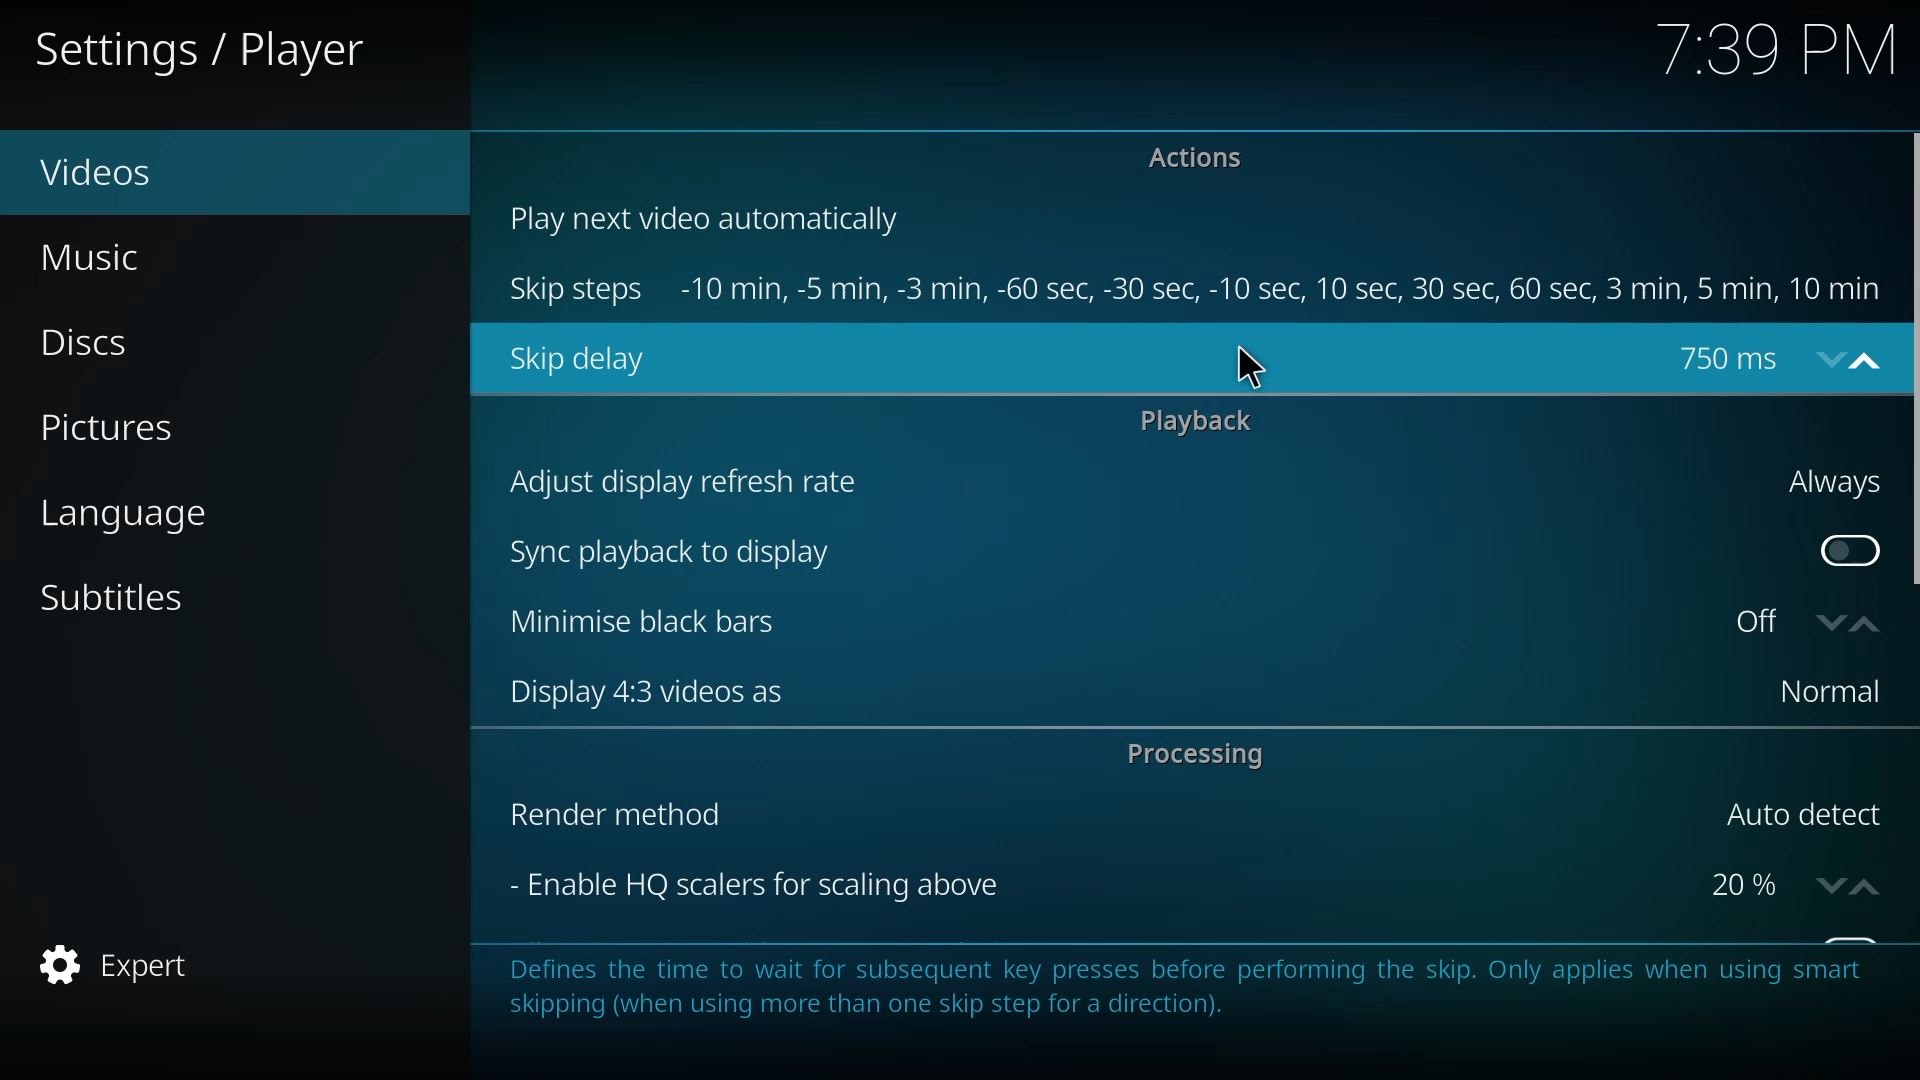 This screenshot has width=1920, height=1080. What do you see at coordinates (1196, 754) in the screenshot?
I see `processing` at bounding box center [1196, 754].